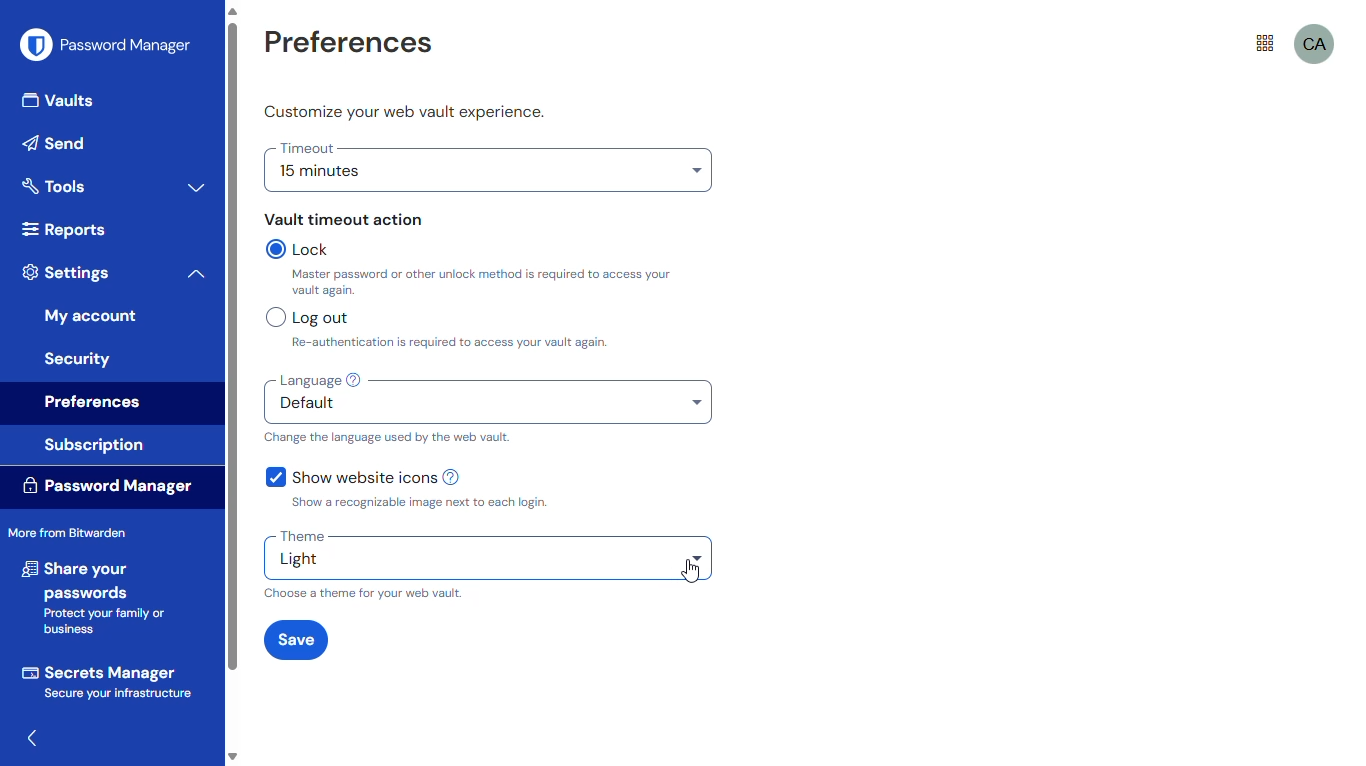 This screenshot has width=1366, height=766. Describe the element at coordinates (690, 571) in the screenshot. I see `cursor` at that location.